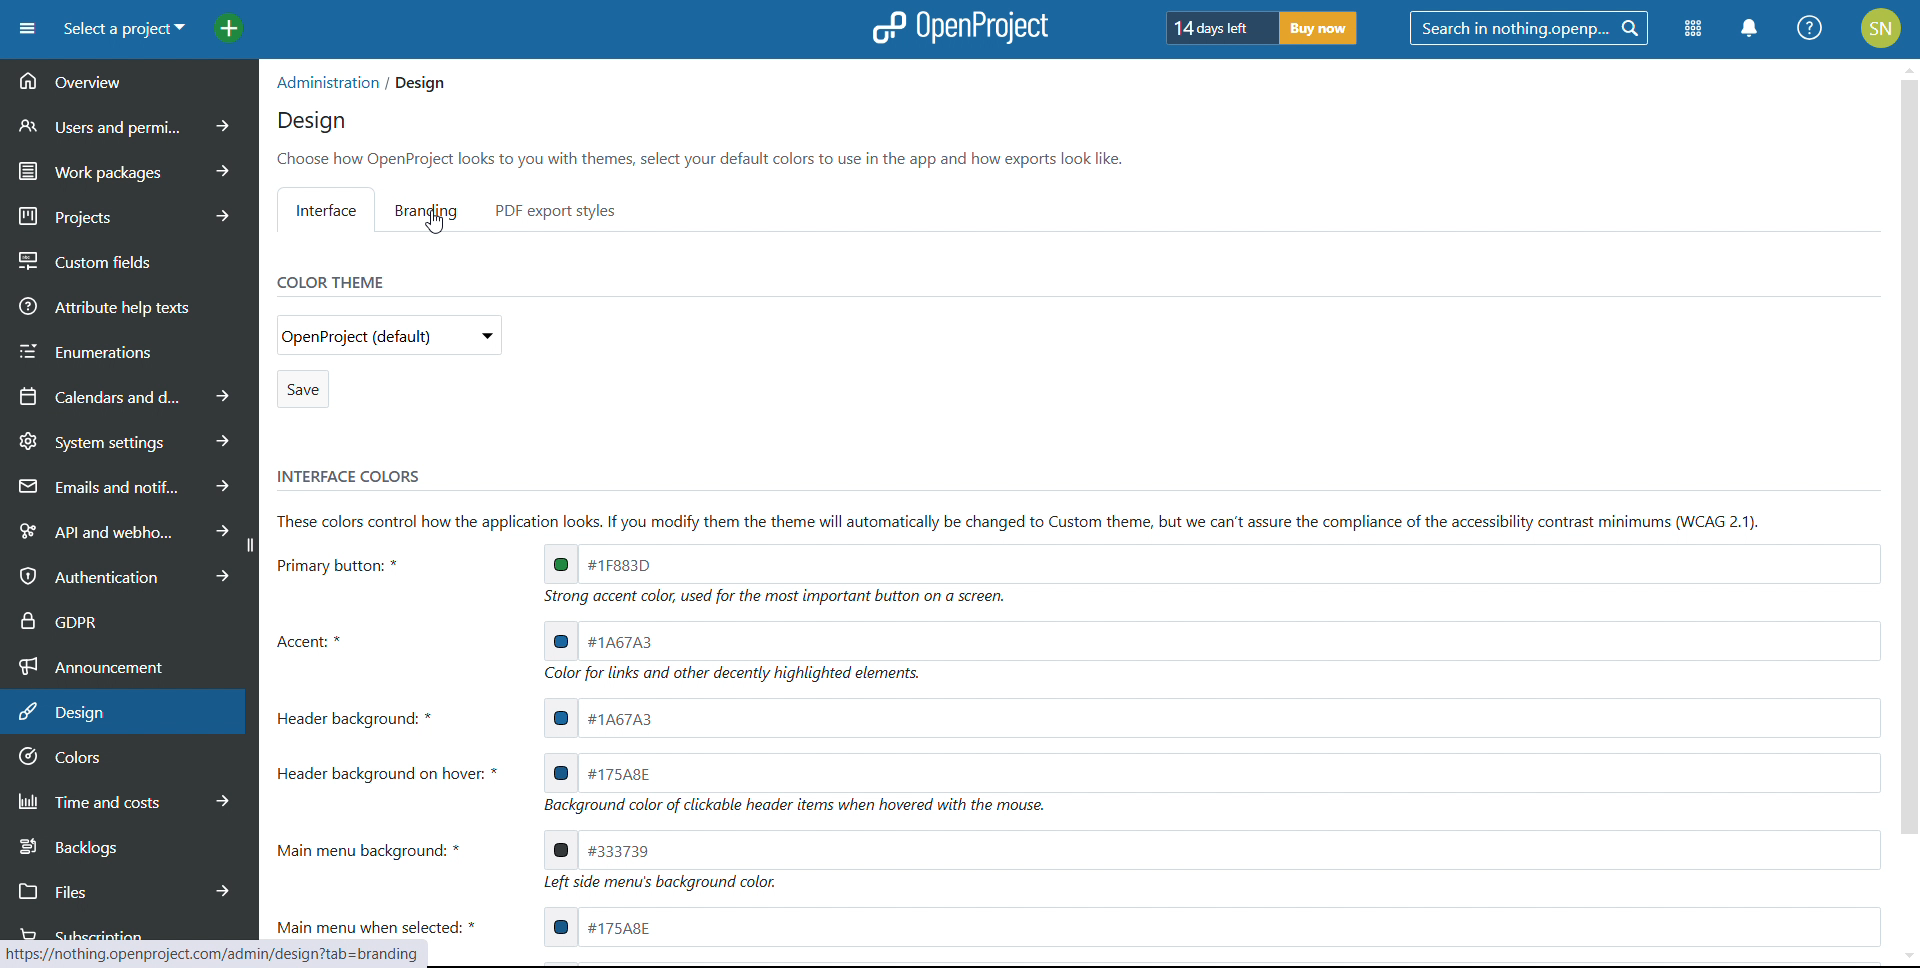 The width and height of the screenshot is (1920, 968). Describe the element at coordinates (326, 209) in the screenshot. I see `interface` at that location.